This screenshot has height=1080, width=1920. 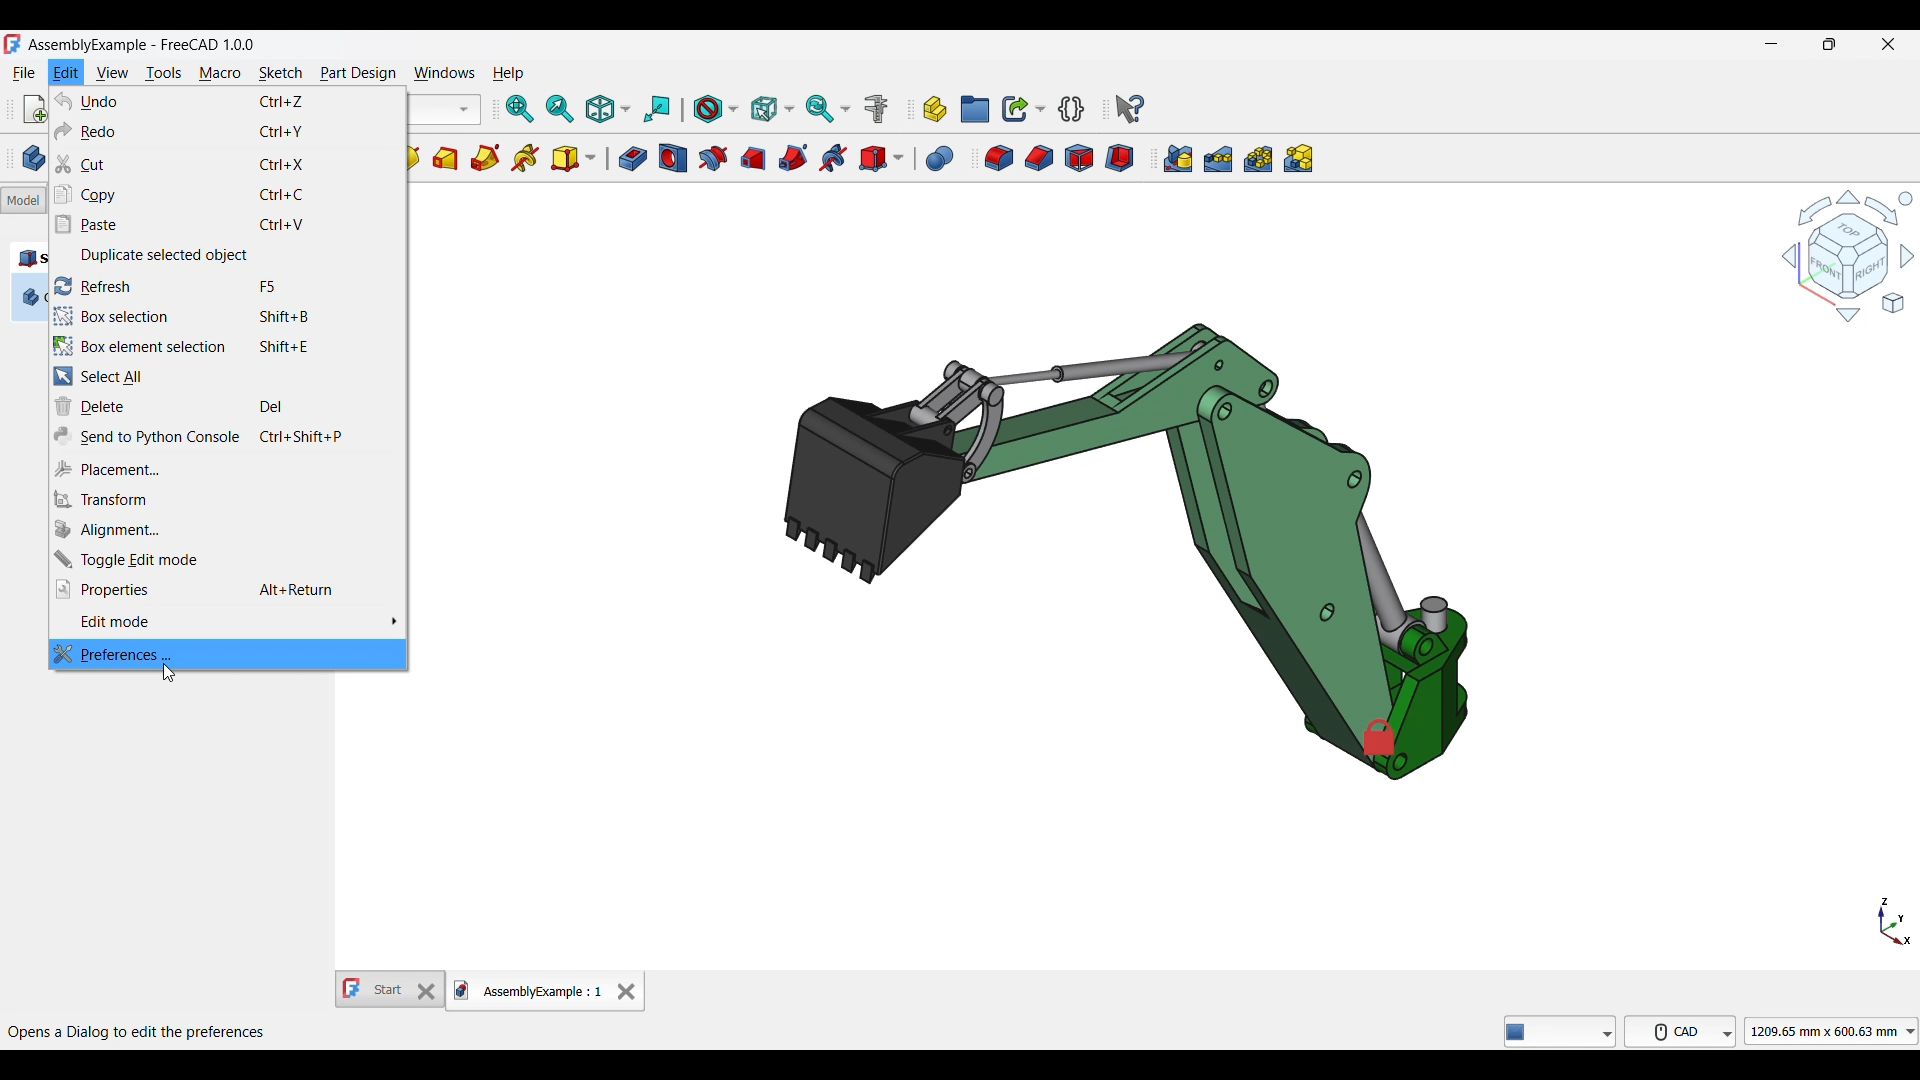 I want to click on File menu, so click(x=26, y=73).